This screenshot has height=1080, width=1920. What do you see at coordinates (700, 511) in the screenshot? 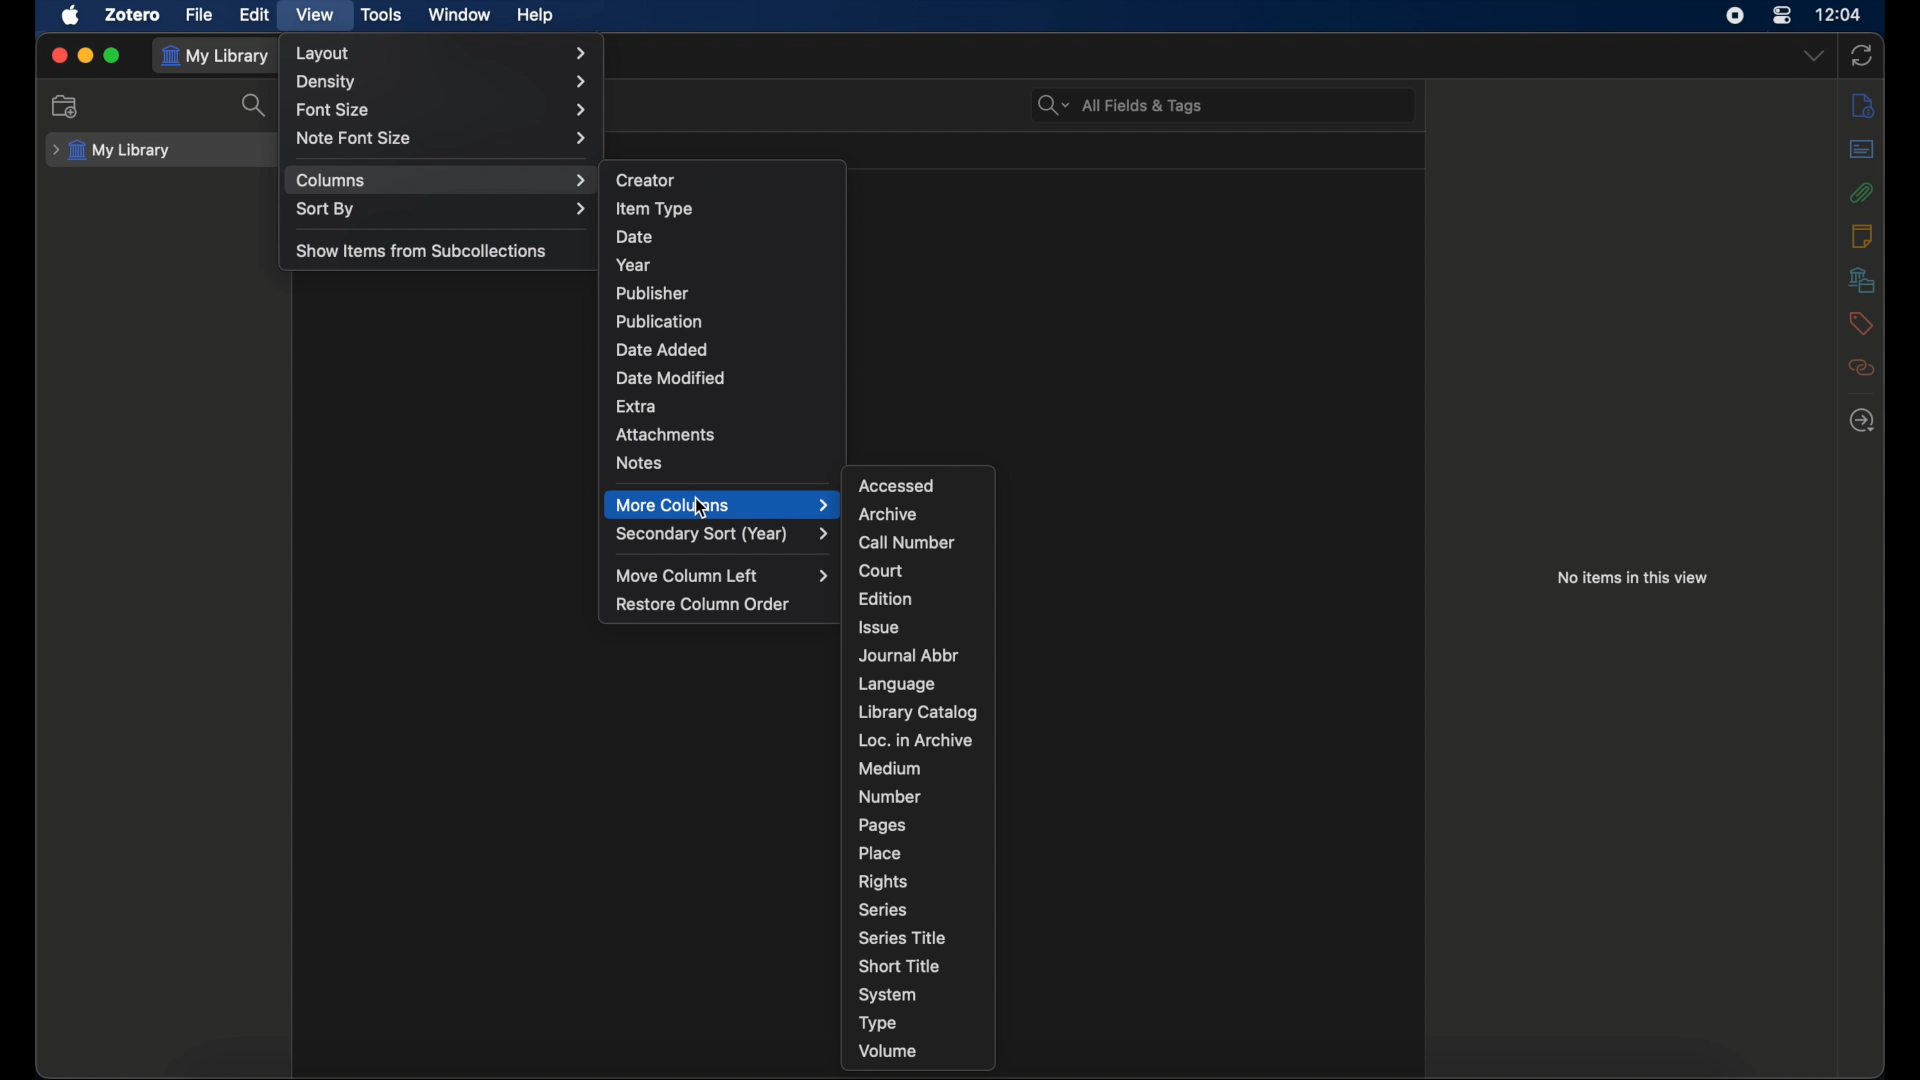
I see `cursor` at bounding box center [700, 511].